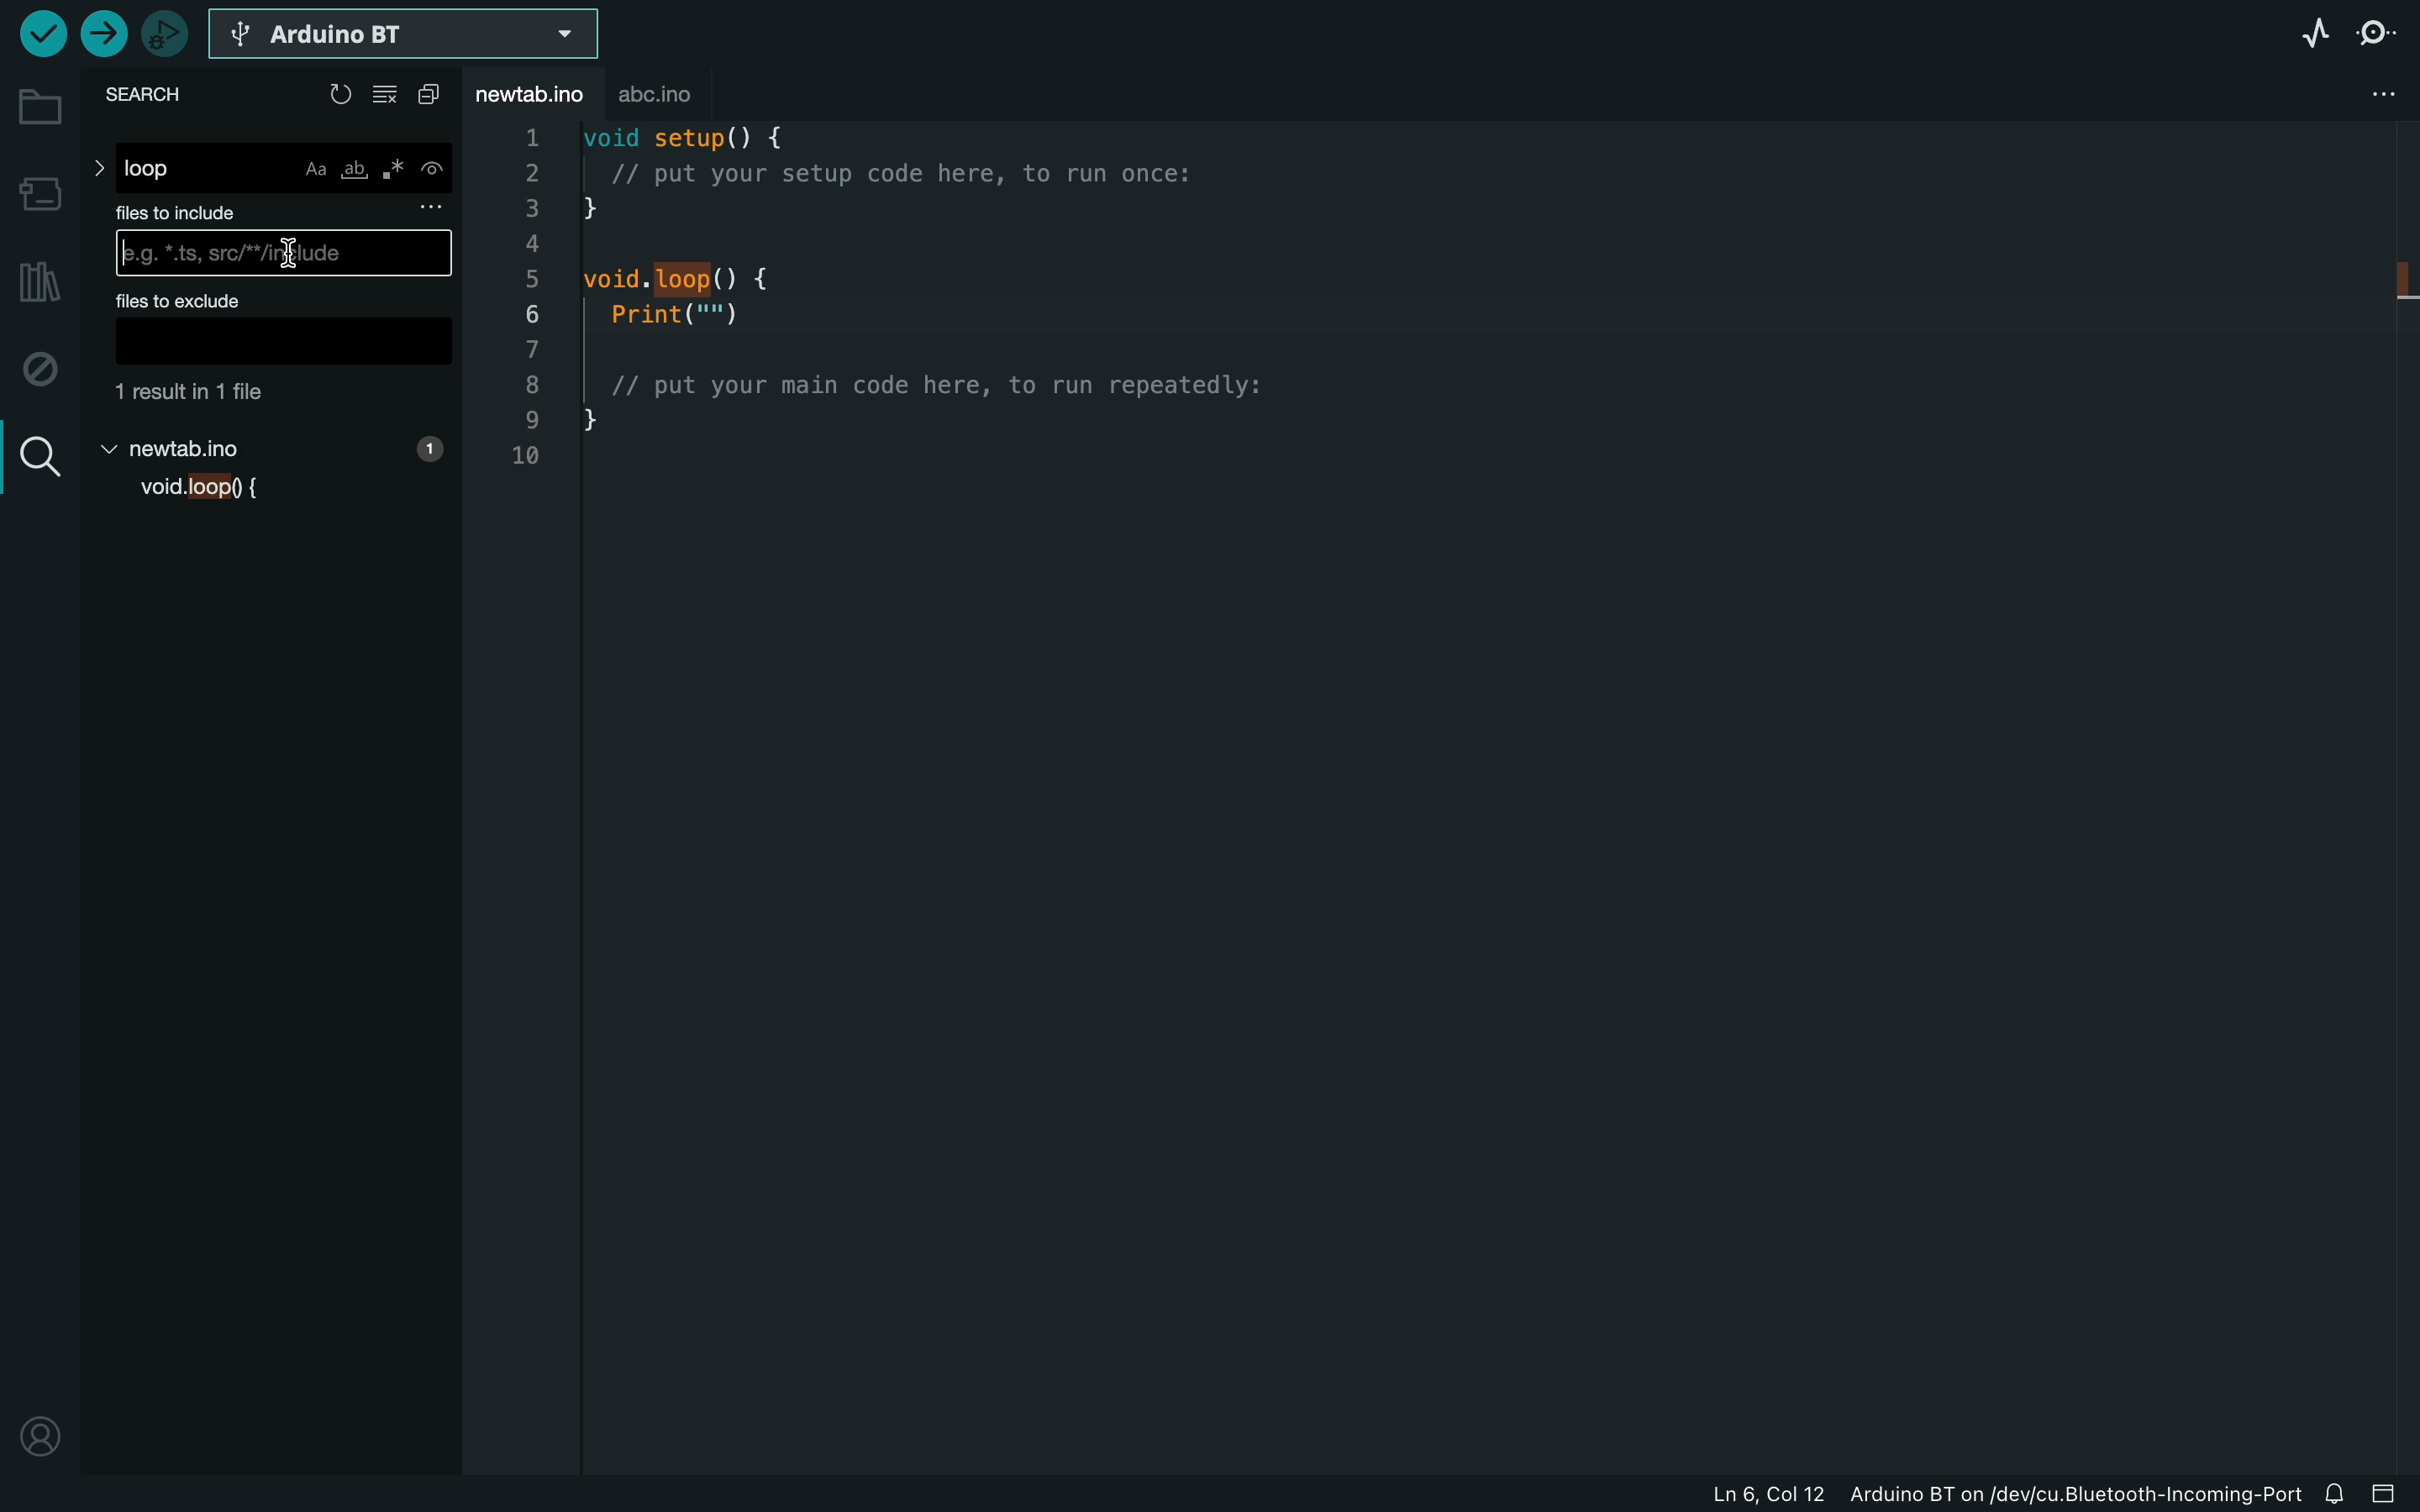  I want to click on new tab, so click(273, 444).